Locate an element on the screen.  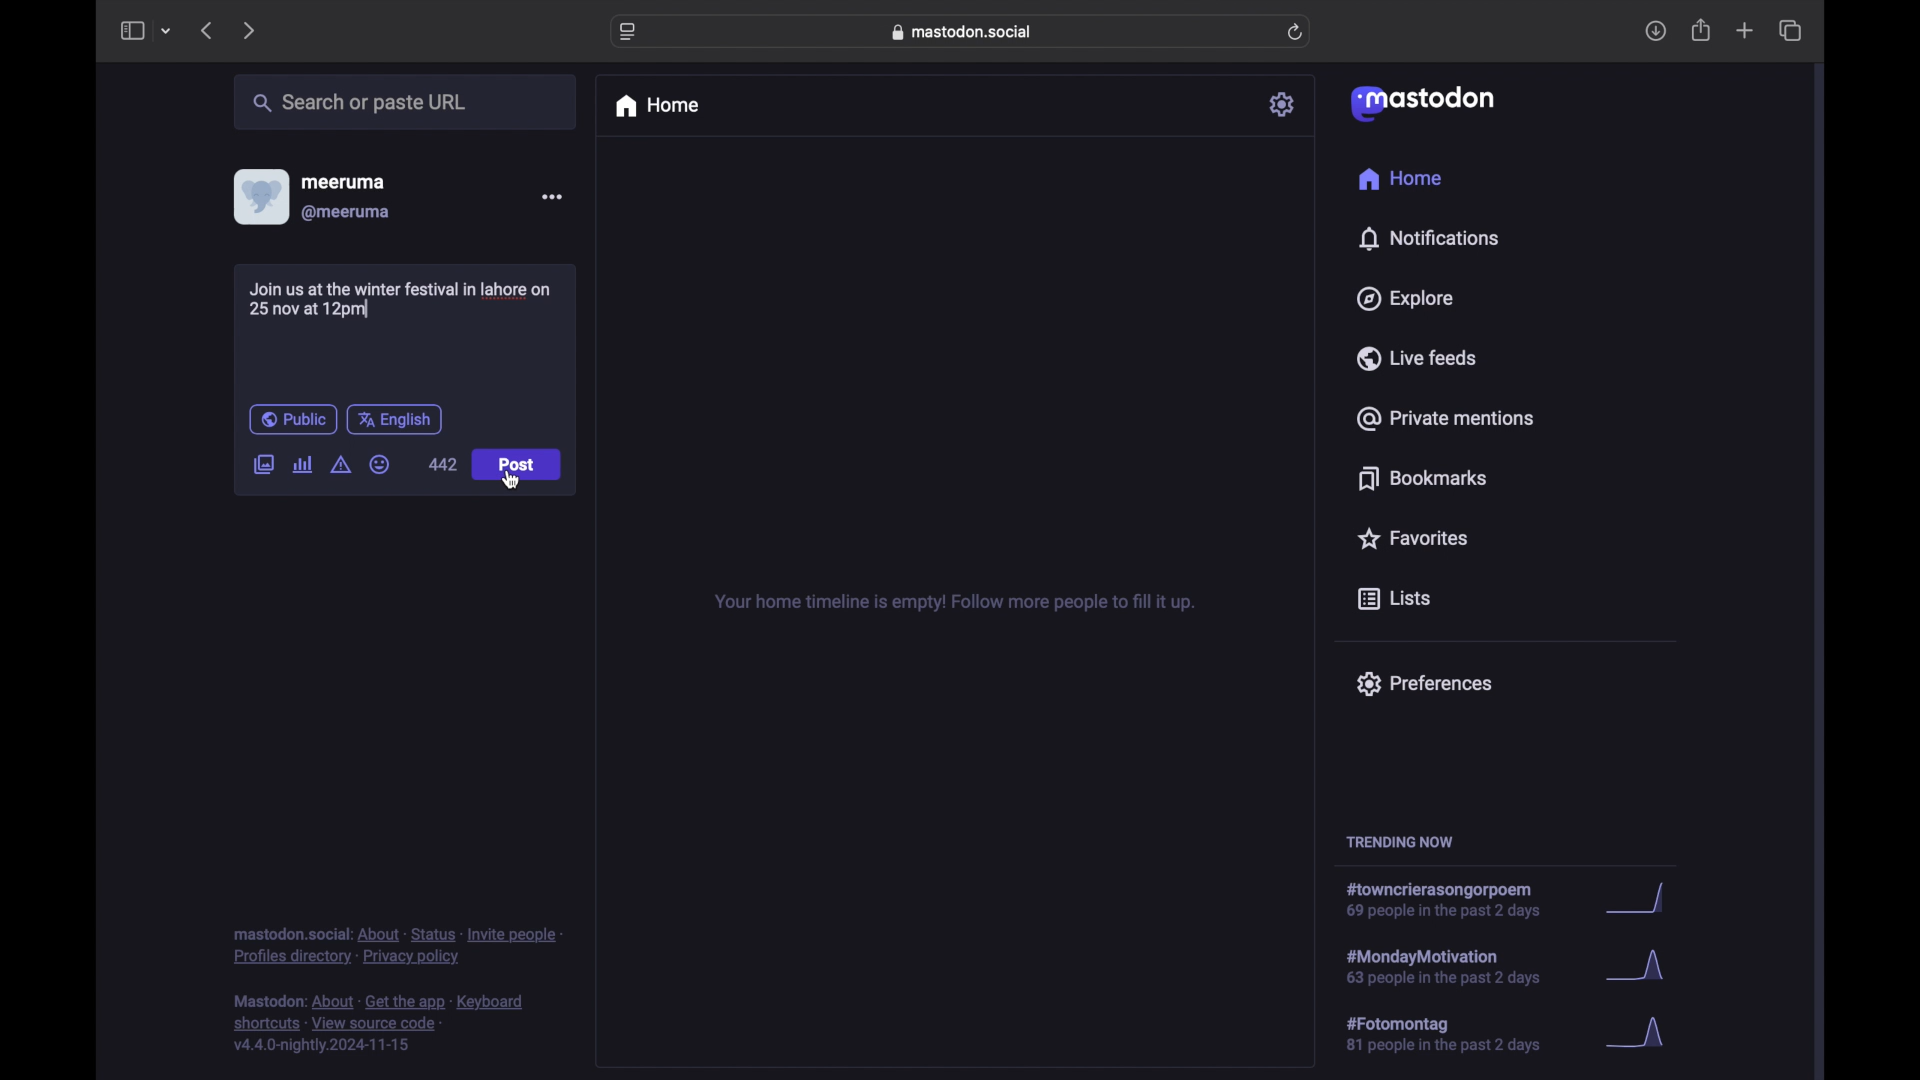
bookmarks is located at coordinates (1422, 478).